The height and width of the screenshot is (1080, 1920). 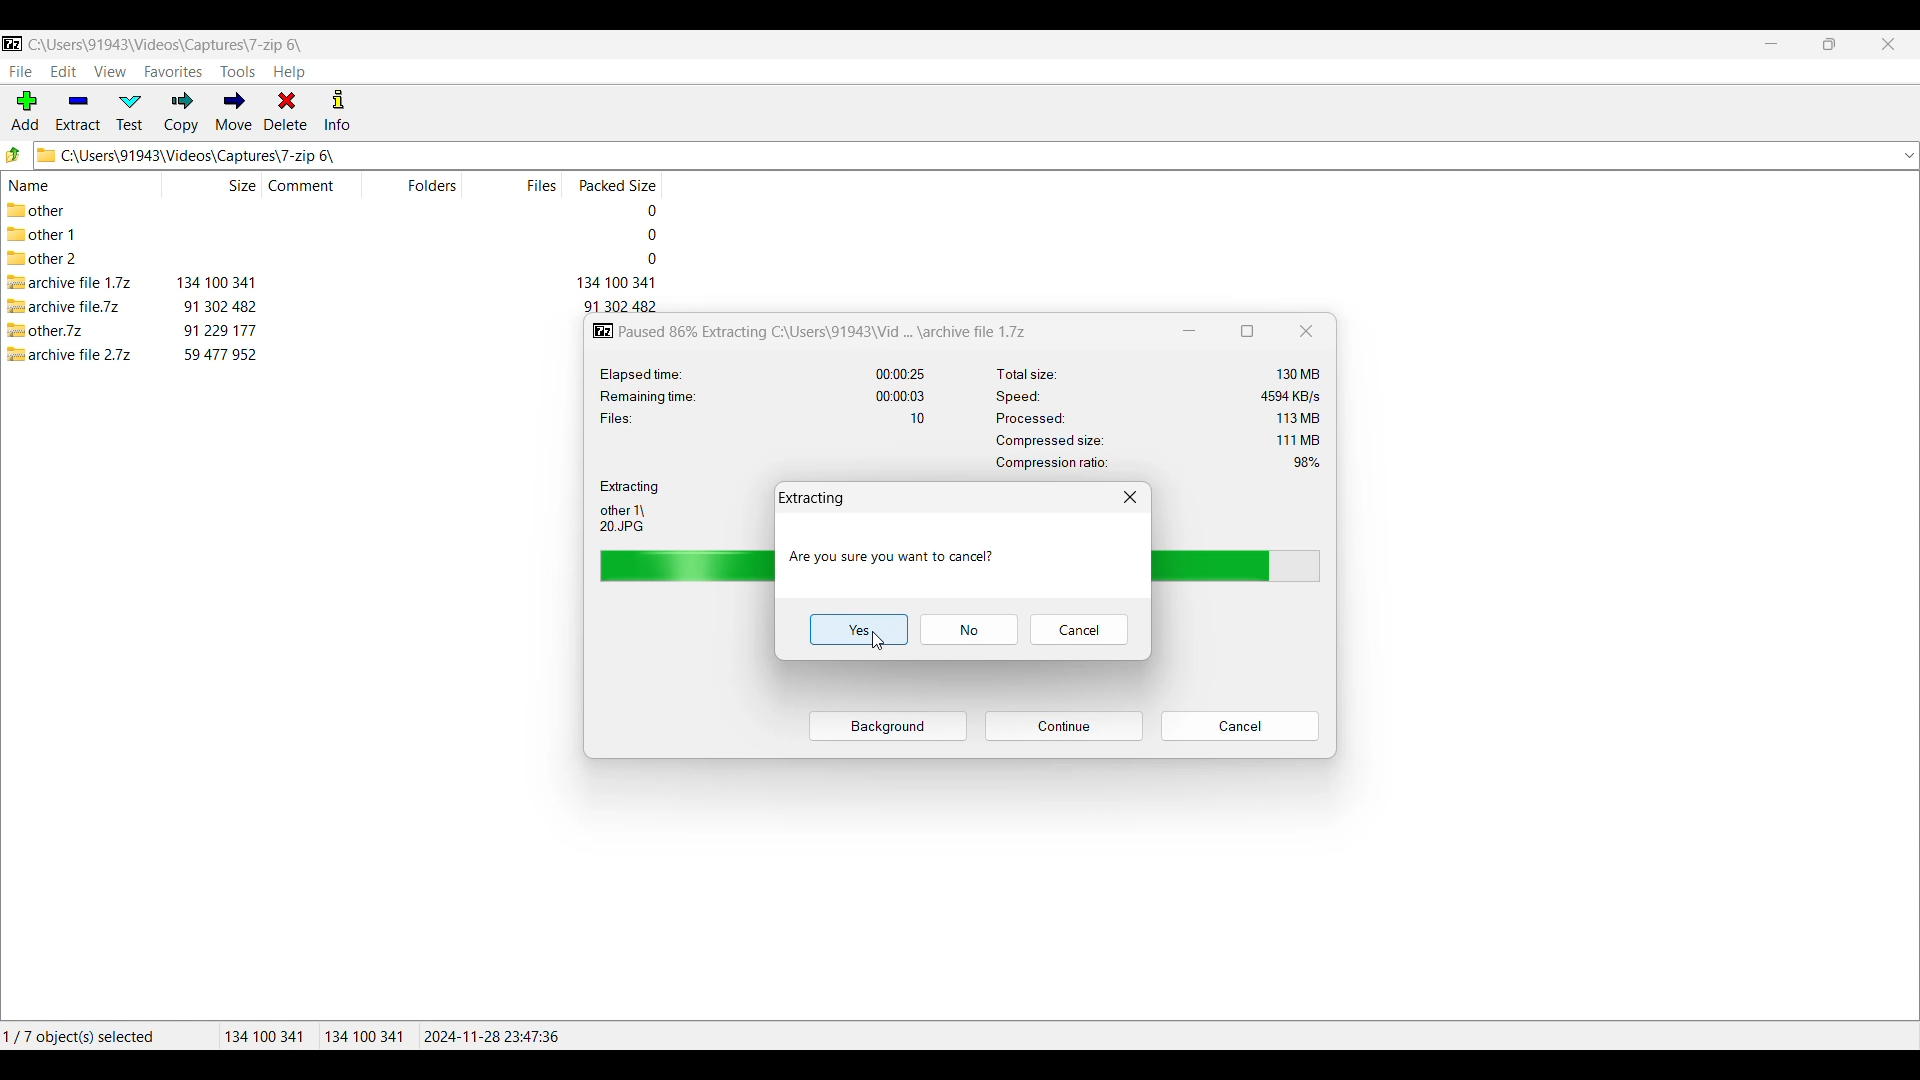 I want to click on Extract, so click(x=78, y=112).